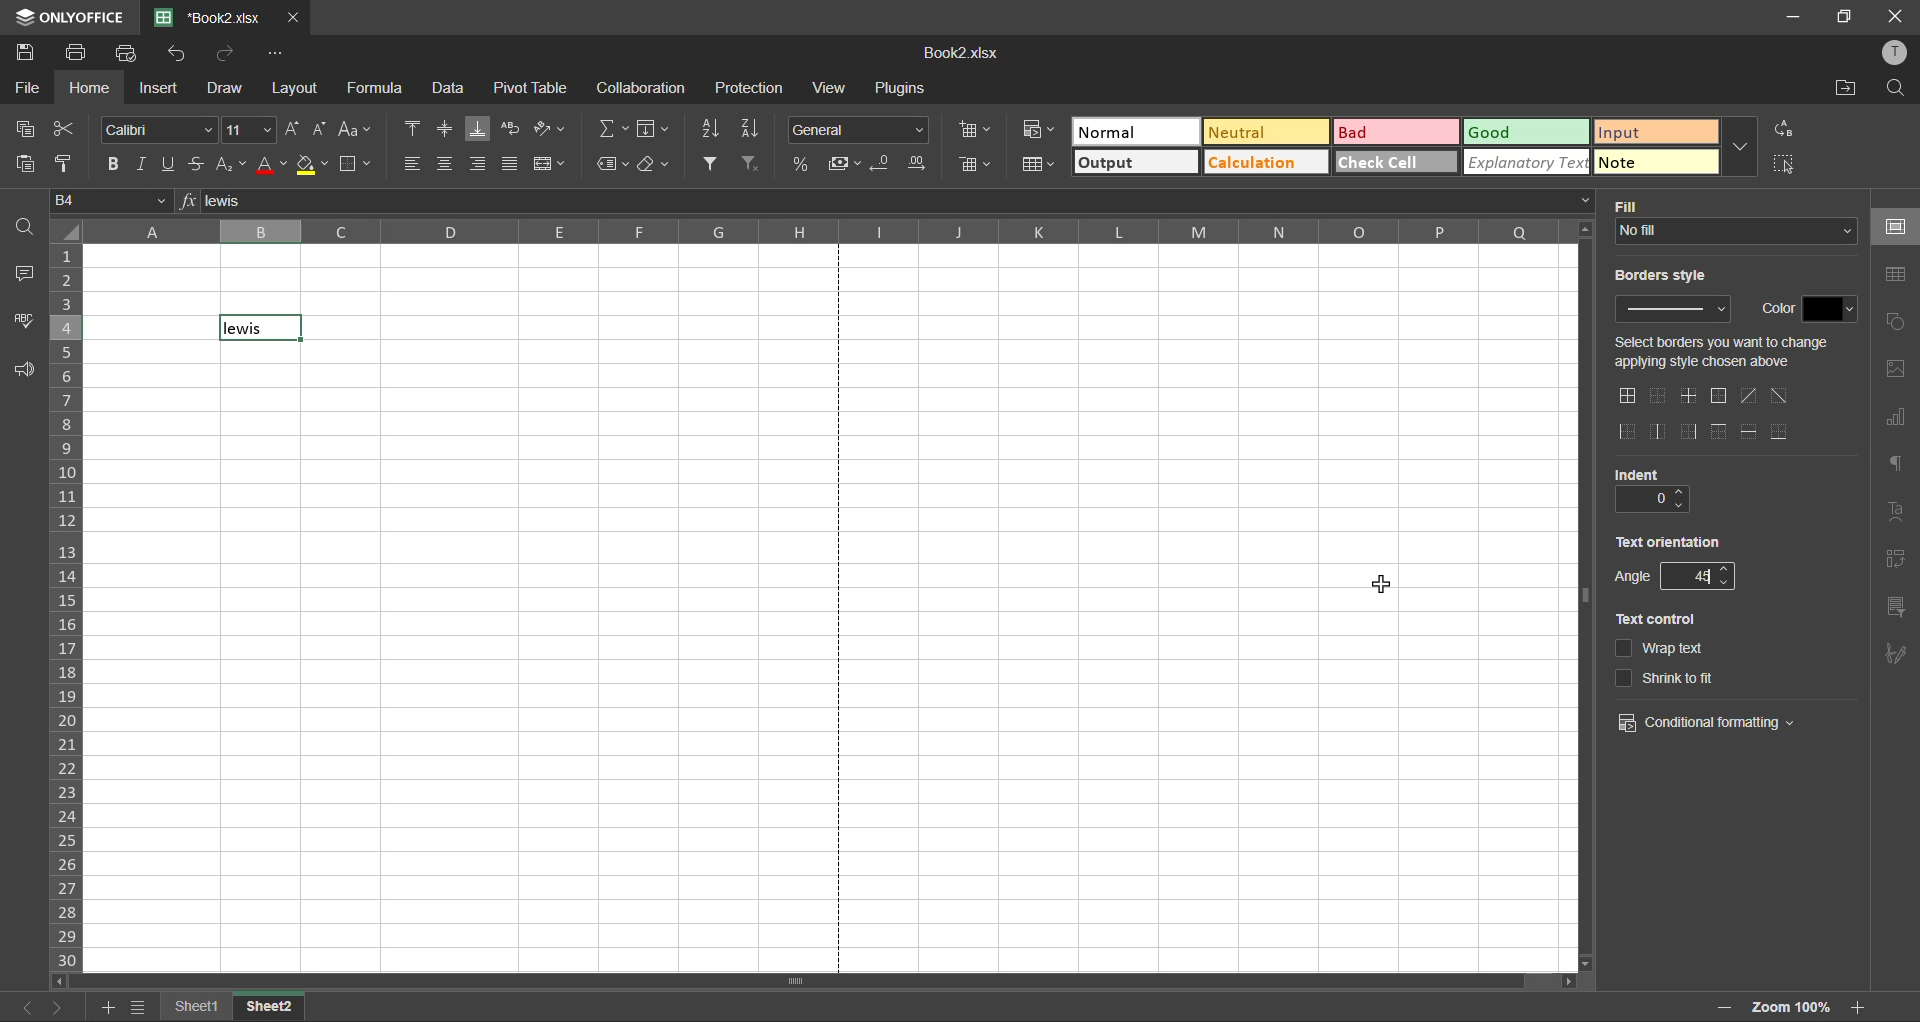 The height and width of the screenshot is (1022, 1920). I want to click on minimize, so click(1794, 17).